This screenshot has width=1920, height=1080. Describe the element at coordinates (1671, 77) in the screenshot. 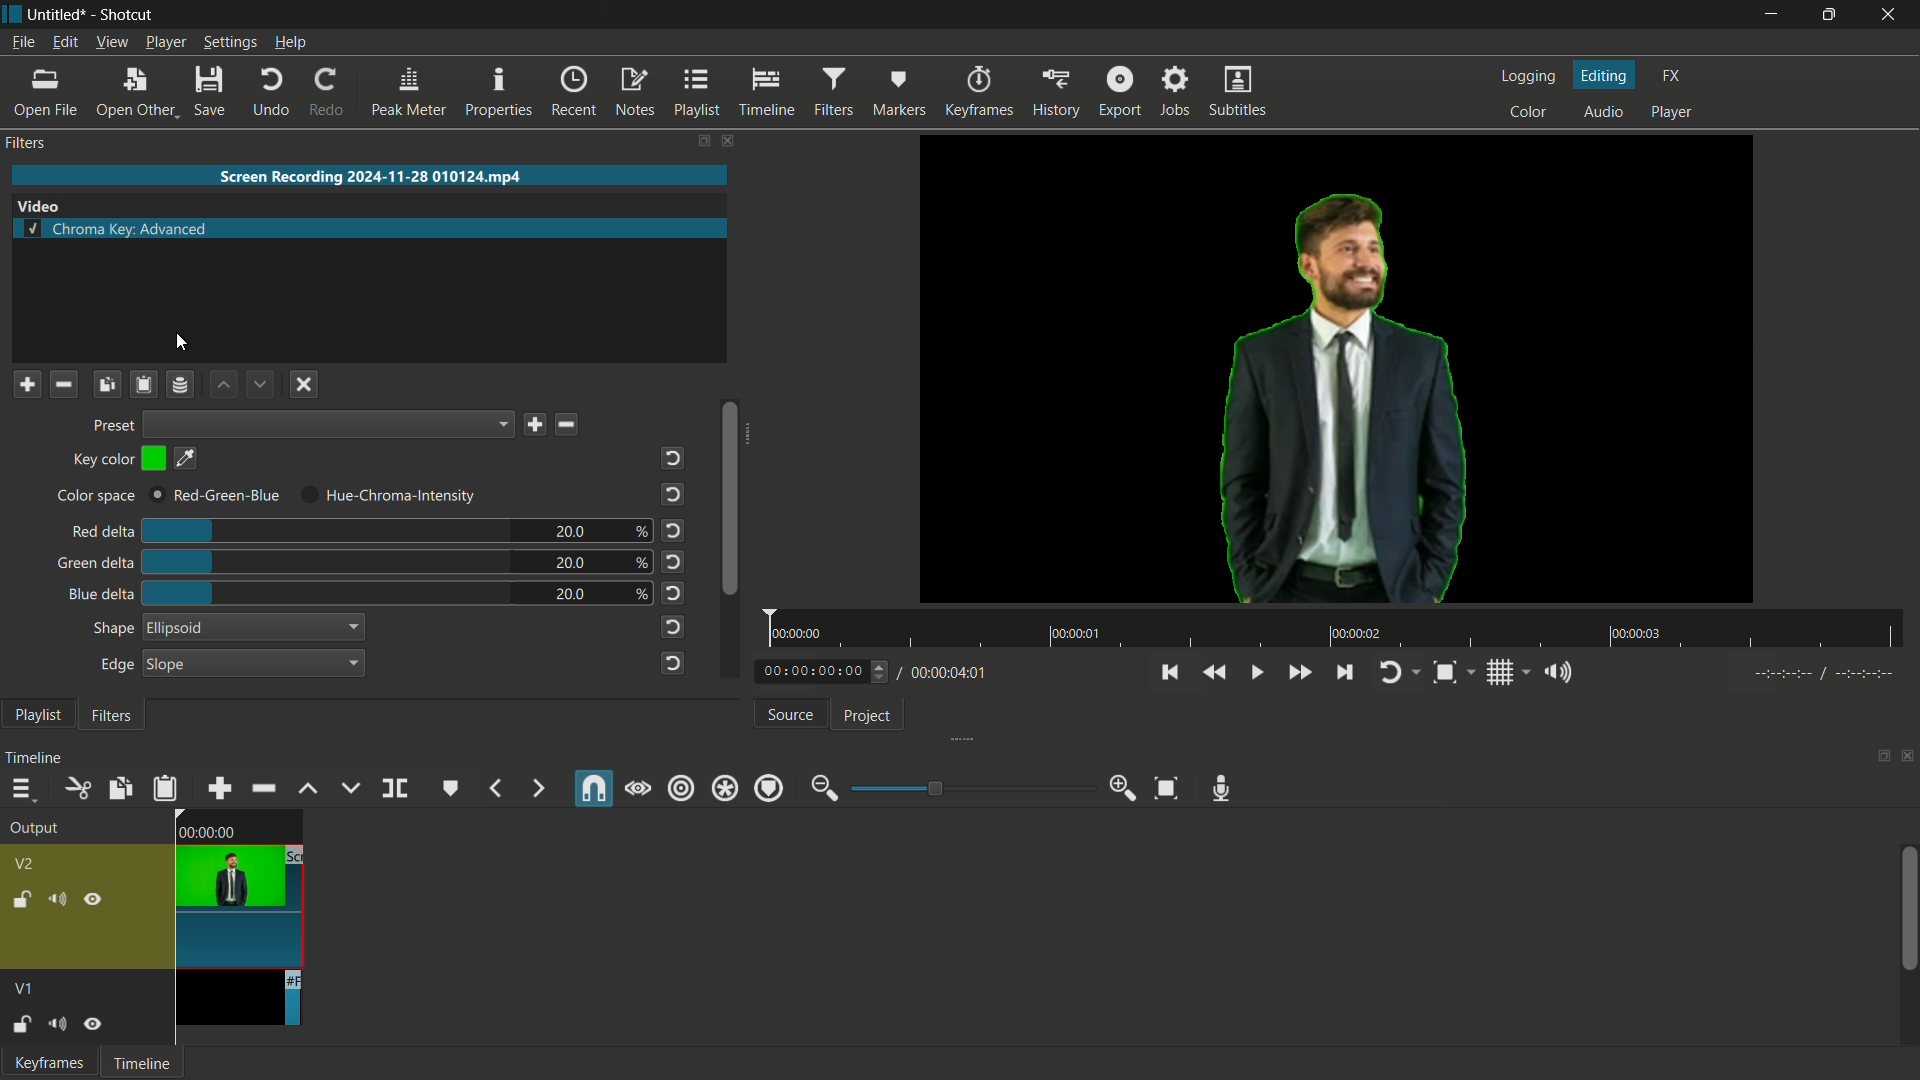

I see `fx` at that location.